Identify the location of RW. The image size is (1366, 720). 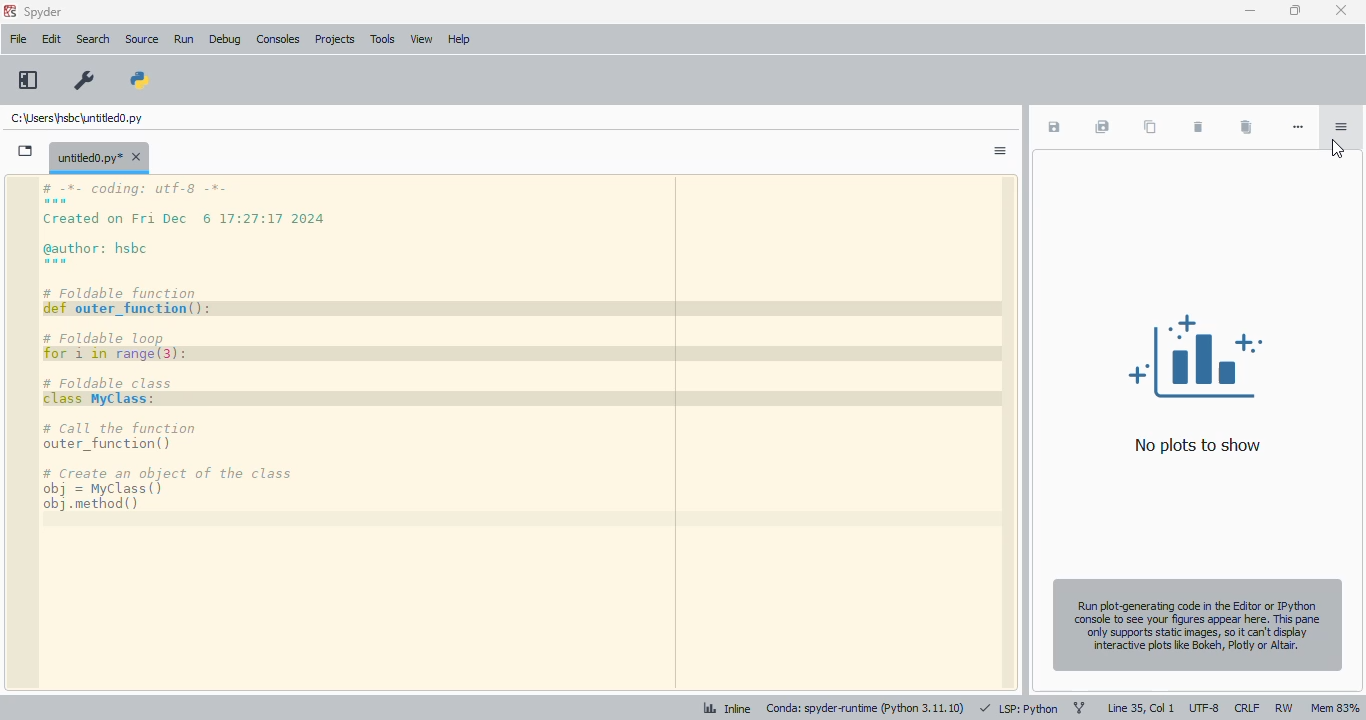
(1284, 707).